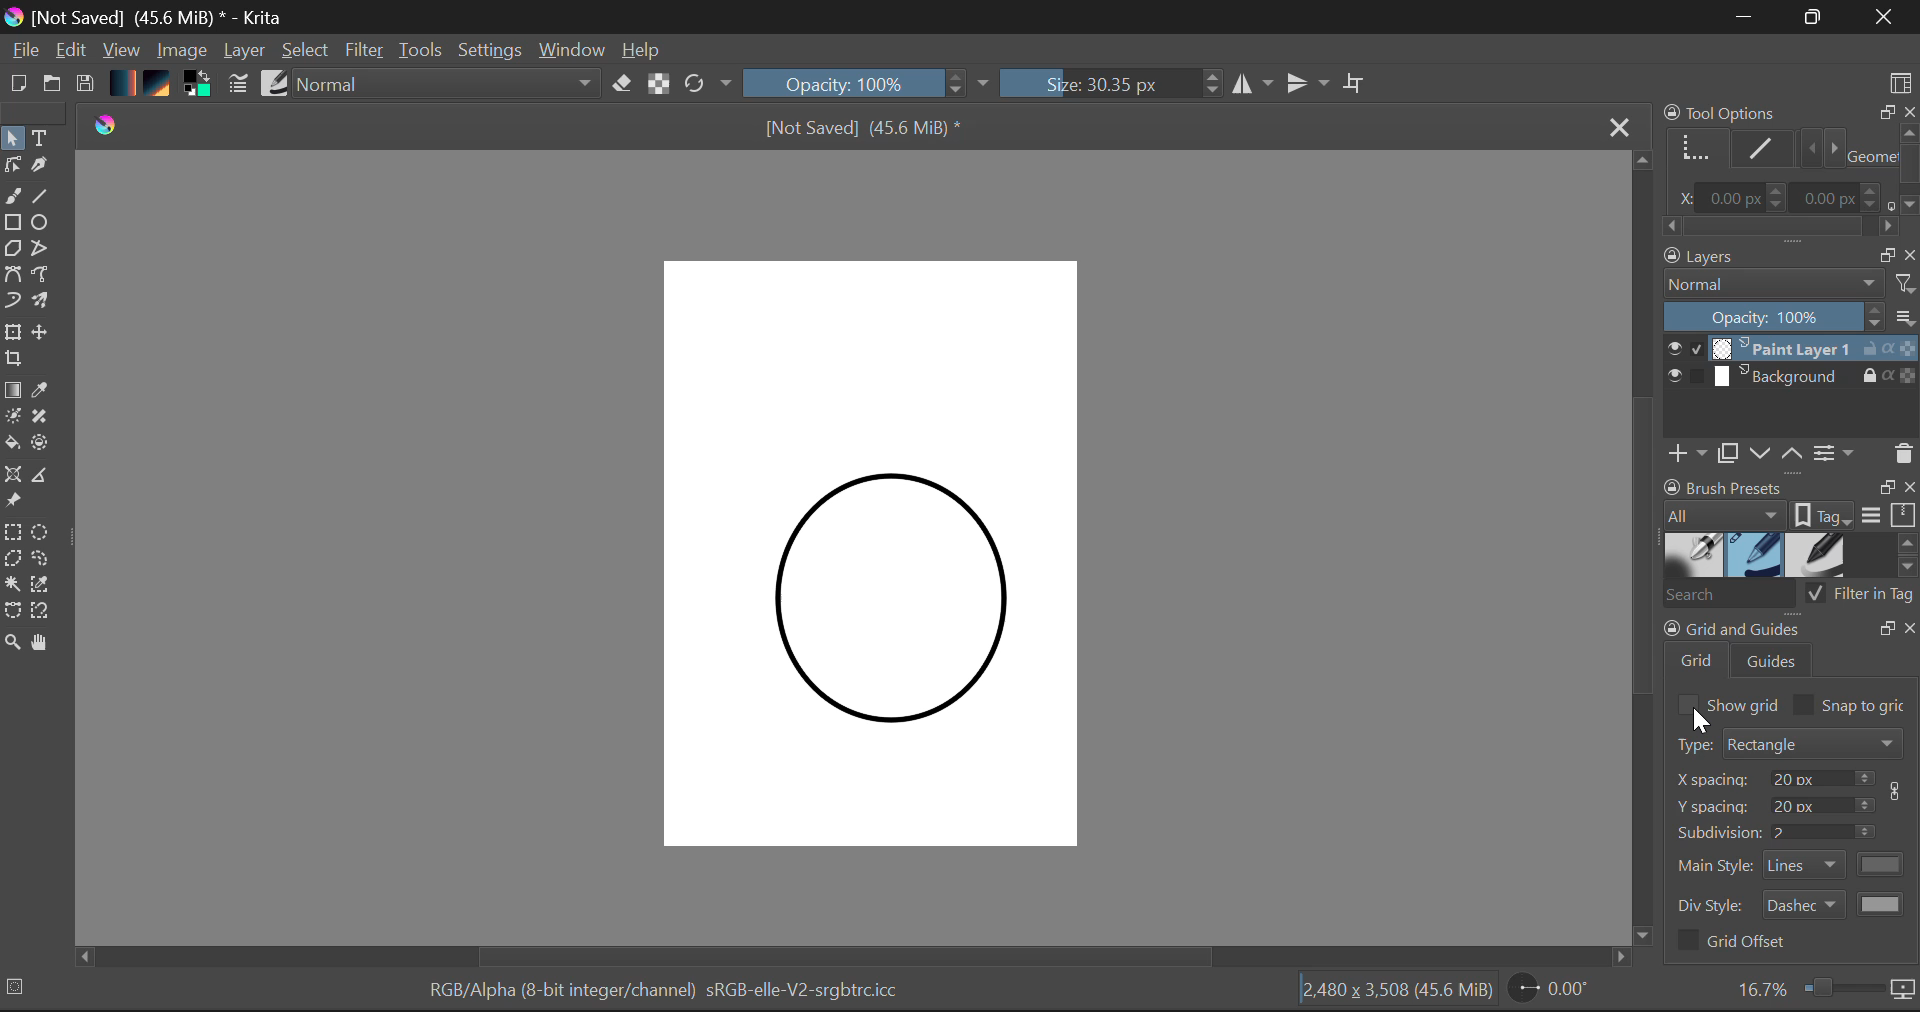 The image size is (1920, 1012). Describe the element at coordinates (491, 53) in the screenshot. I see `Settings` at that location.